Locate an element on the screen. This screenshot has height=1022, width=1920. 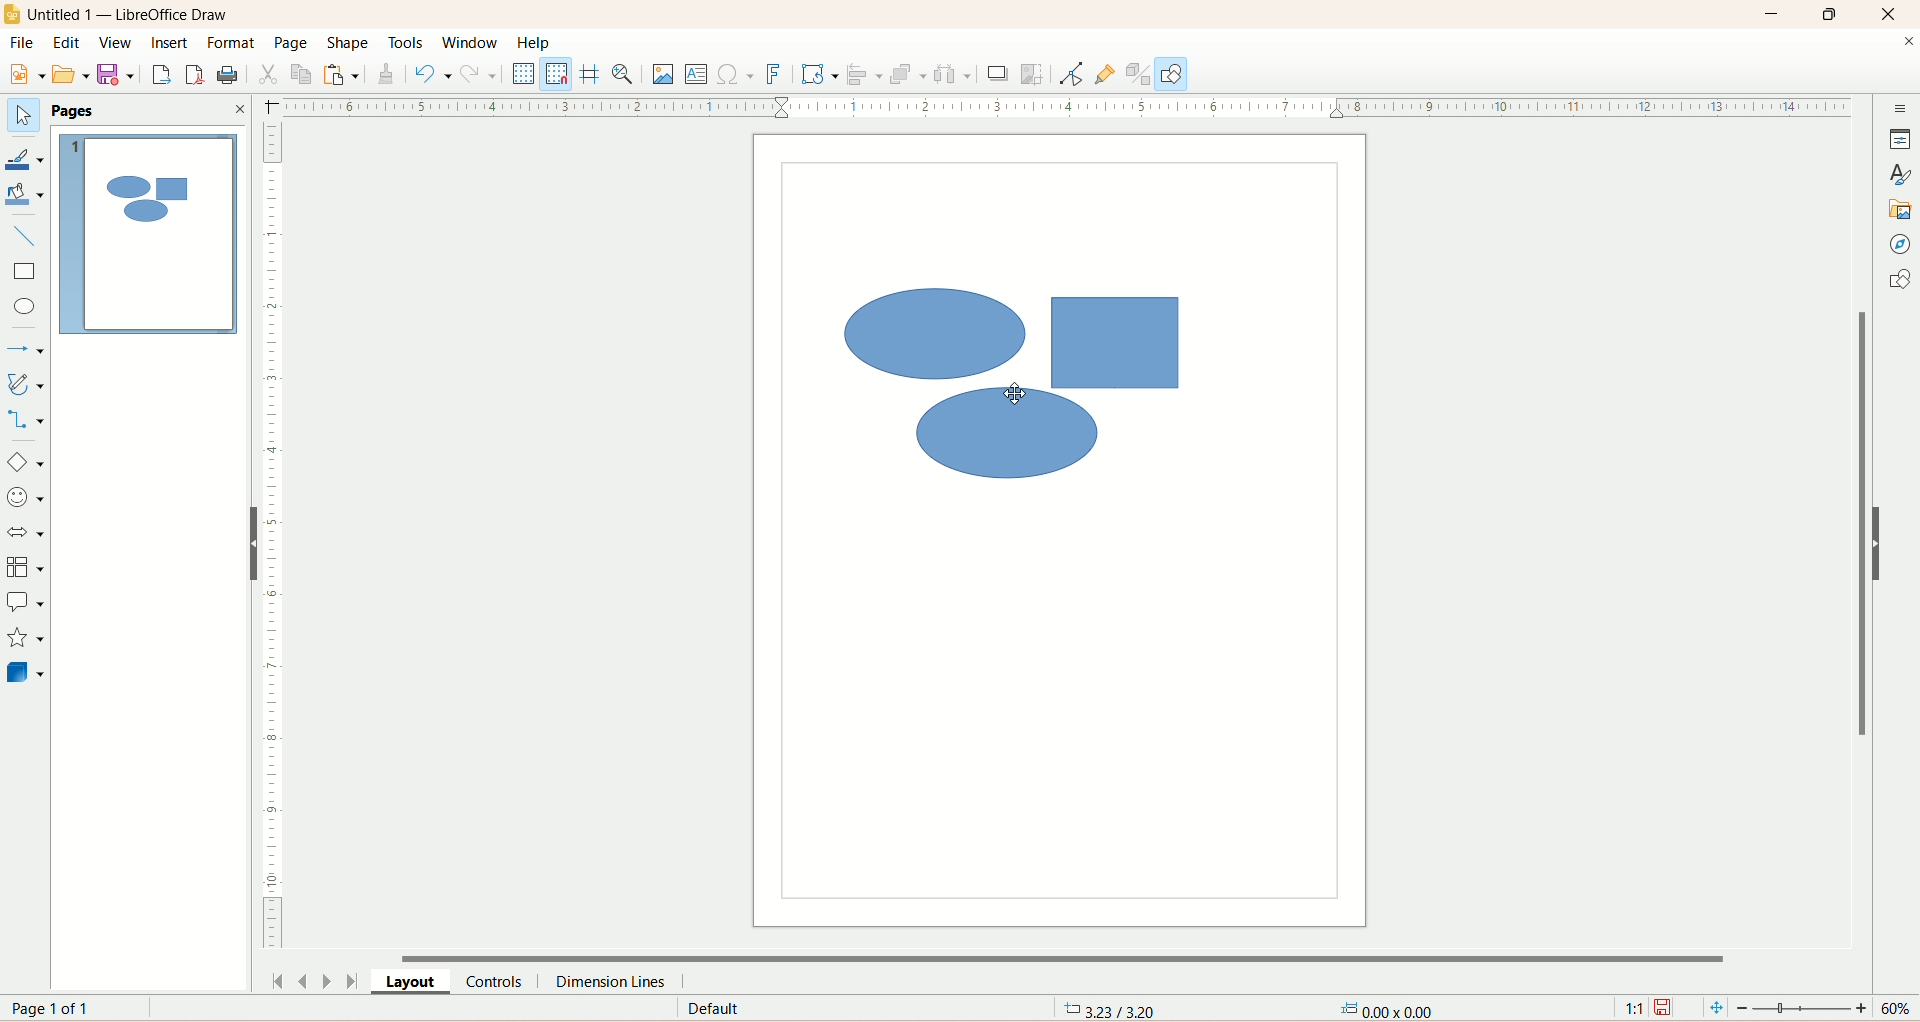
symbol shapes is located at coordinates (24, 501).